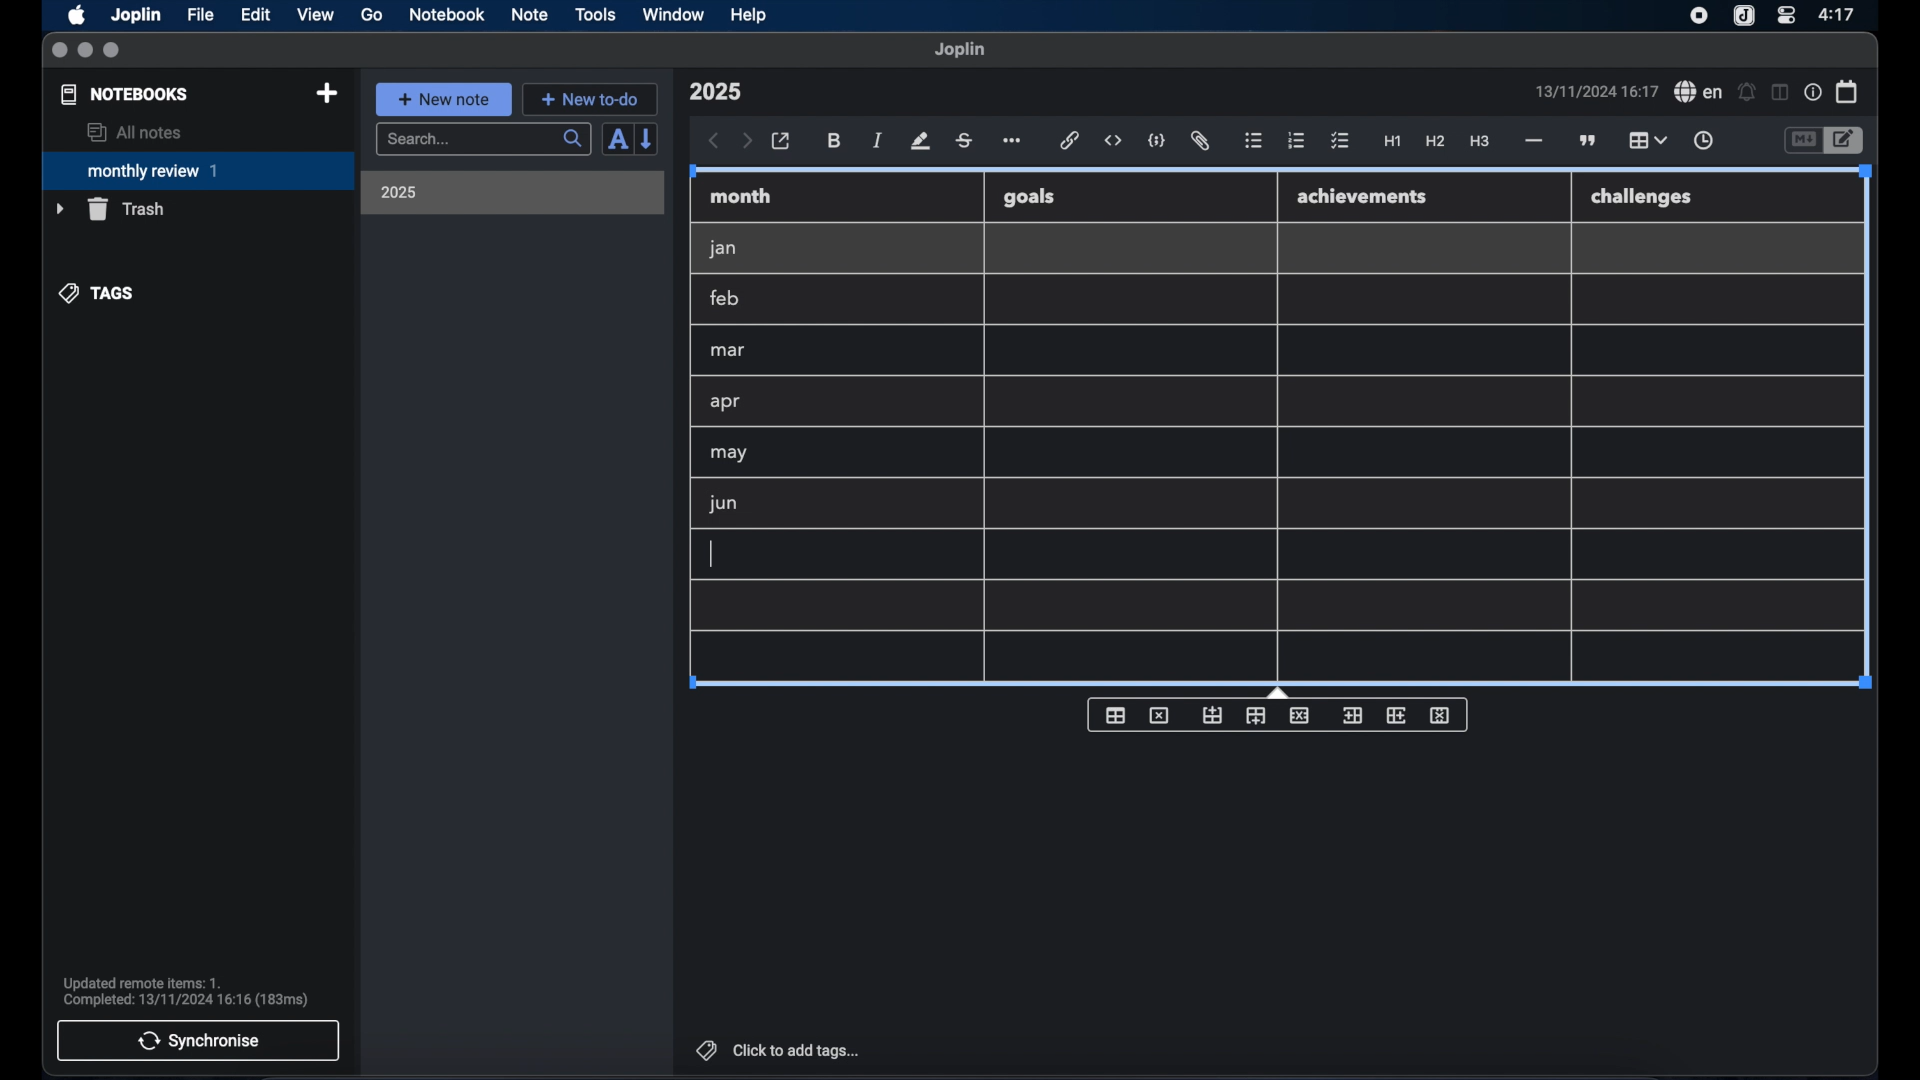 The image size is (1920, 1080). What do you see at coordinates (1296, 140) in the screenshot?
I see `numbered list` at bounding box center [1296, 140].